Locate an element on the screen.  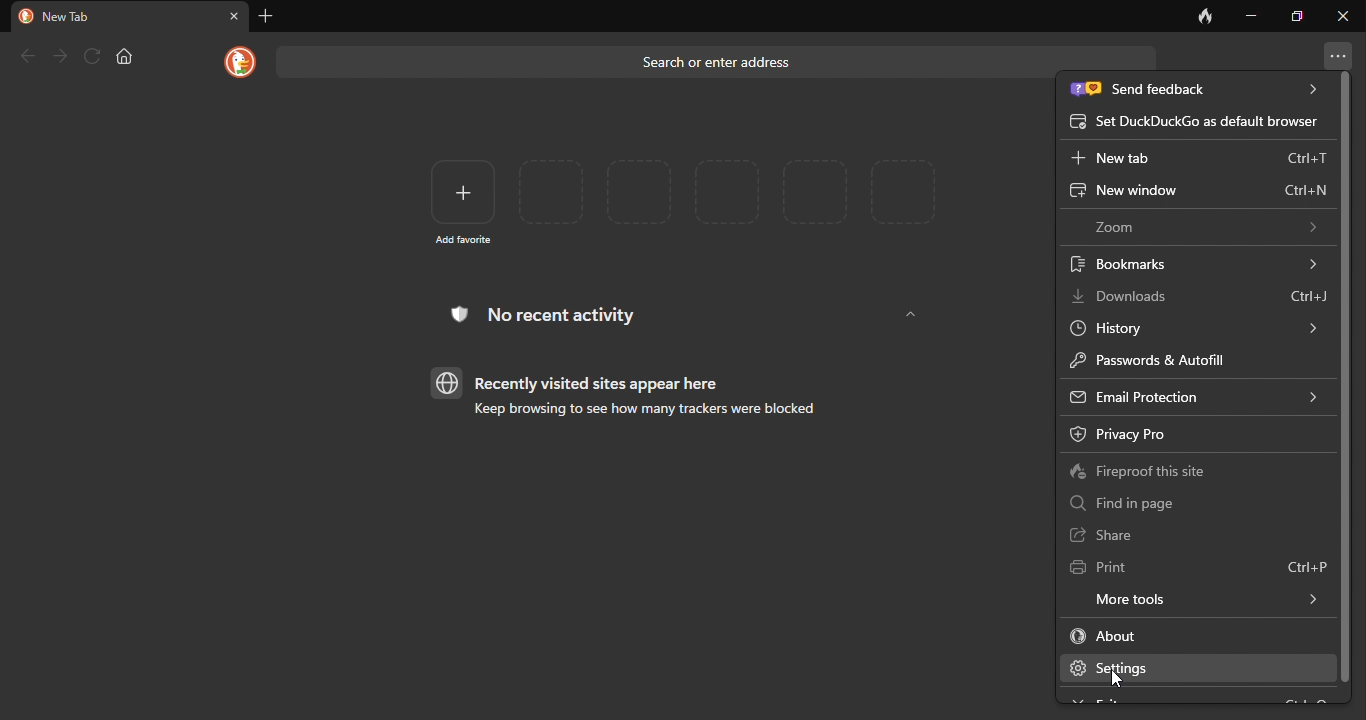
zoom is located at coordinates (1203, 226).